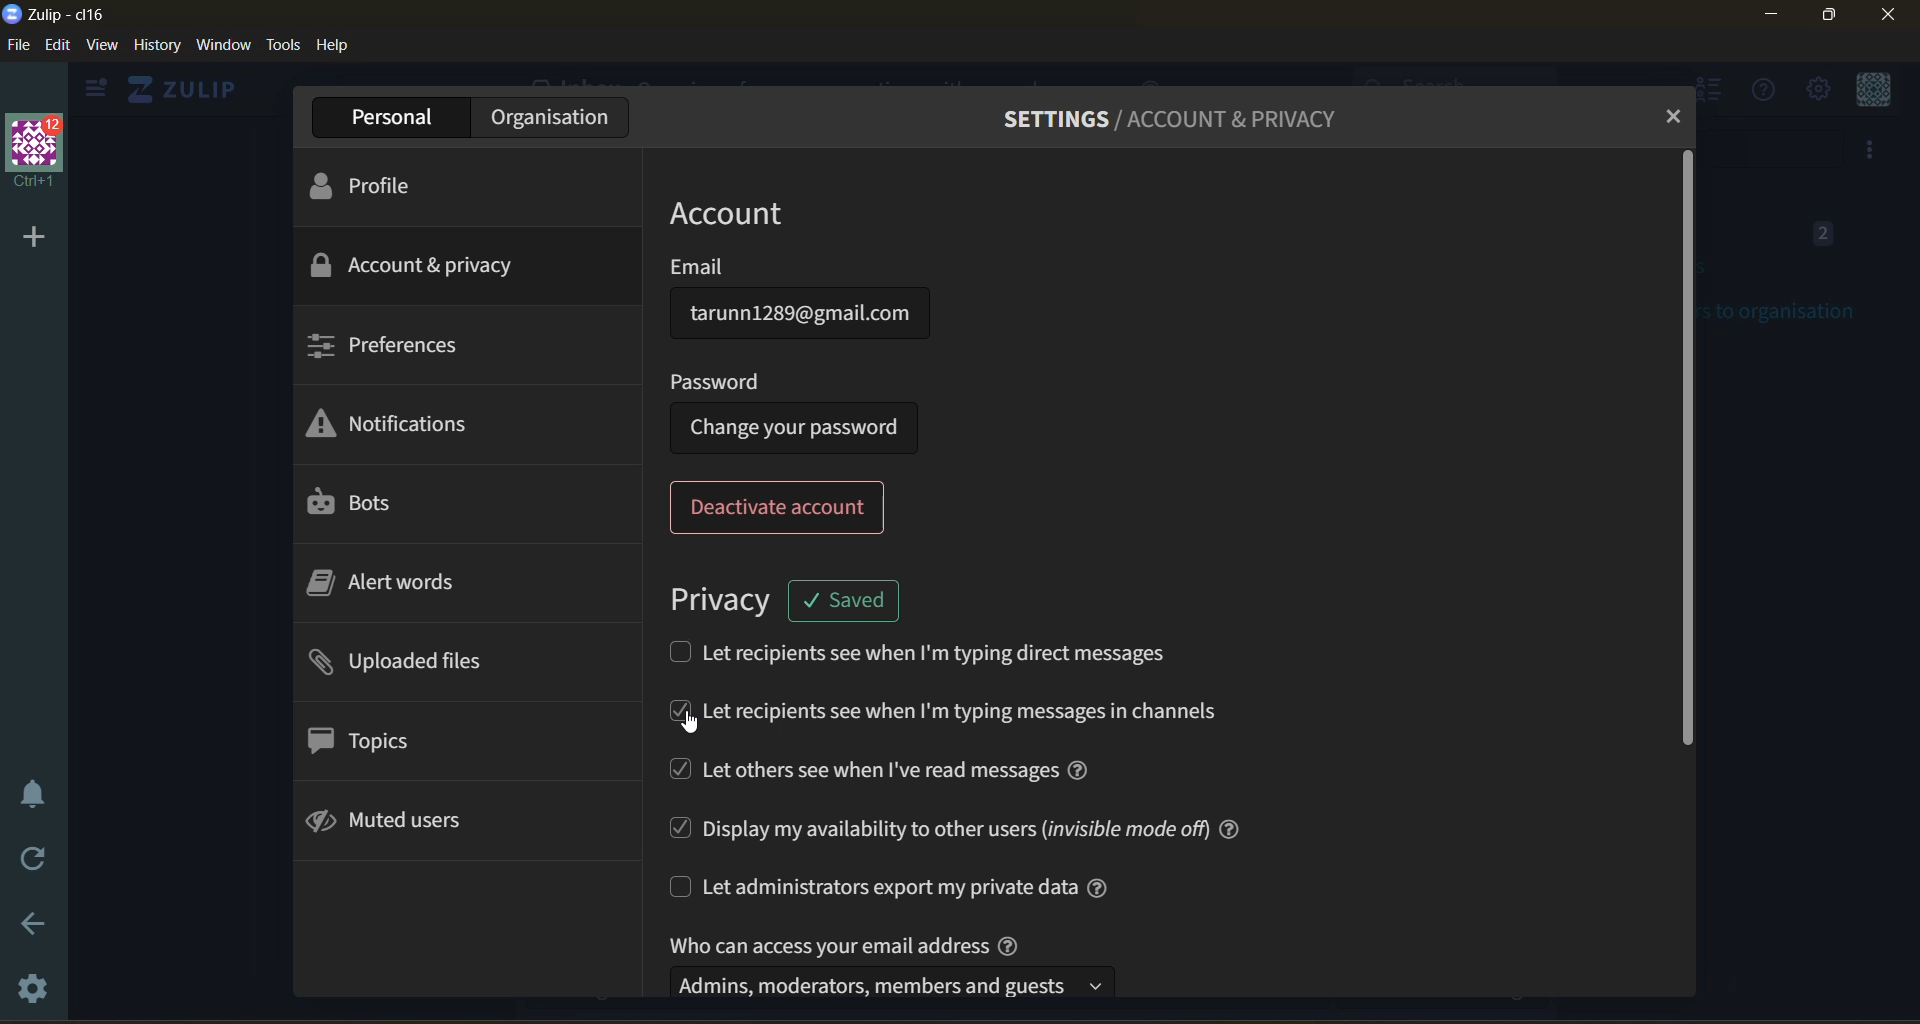 The image size is (1920, 1024). Describe the element at coordinates (35, 860) in the screenshot. I see `reload` at that location.